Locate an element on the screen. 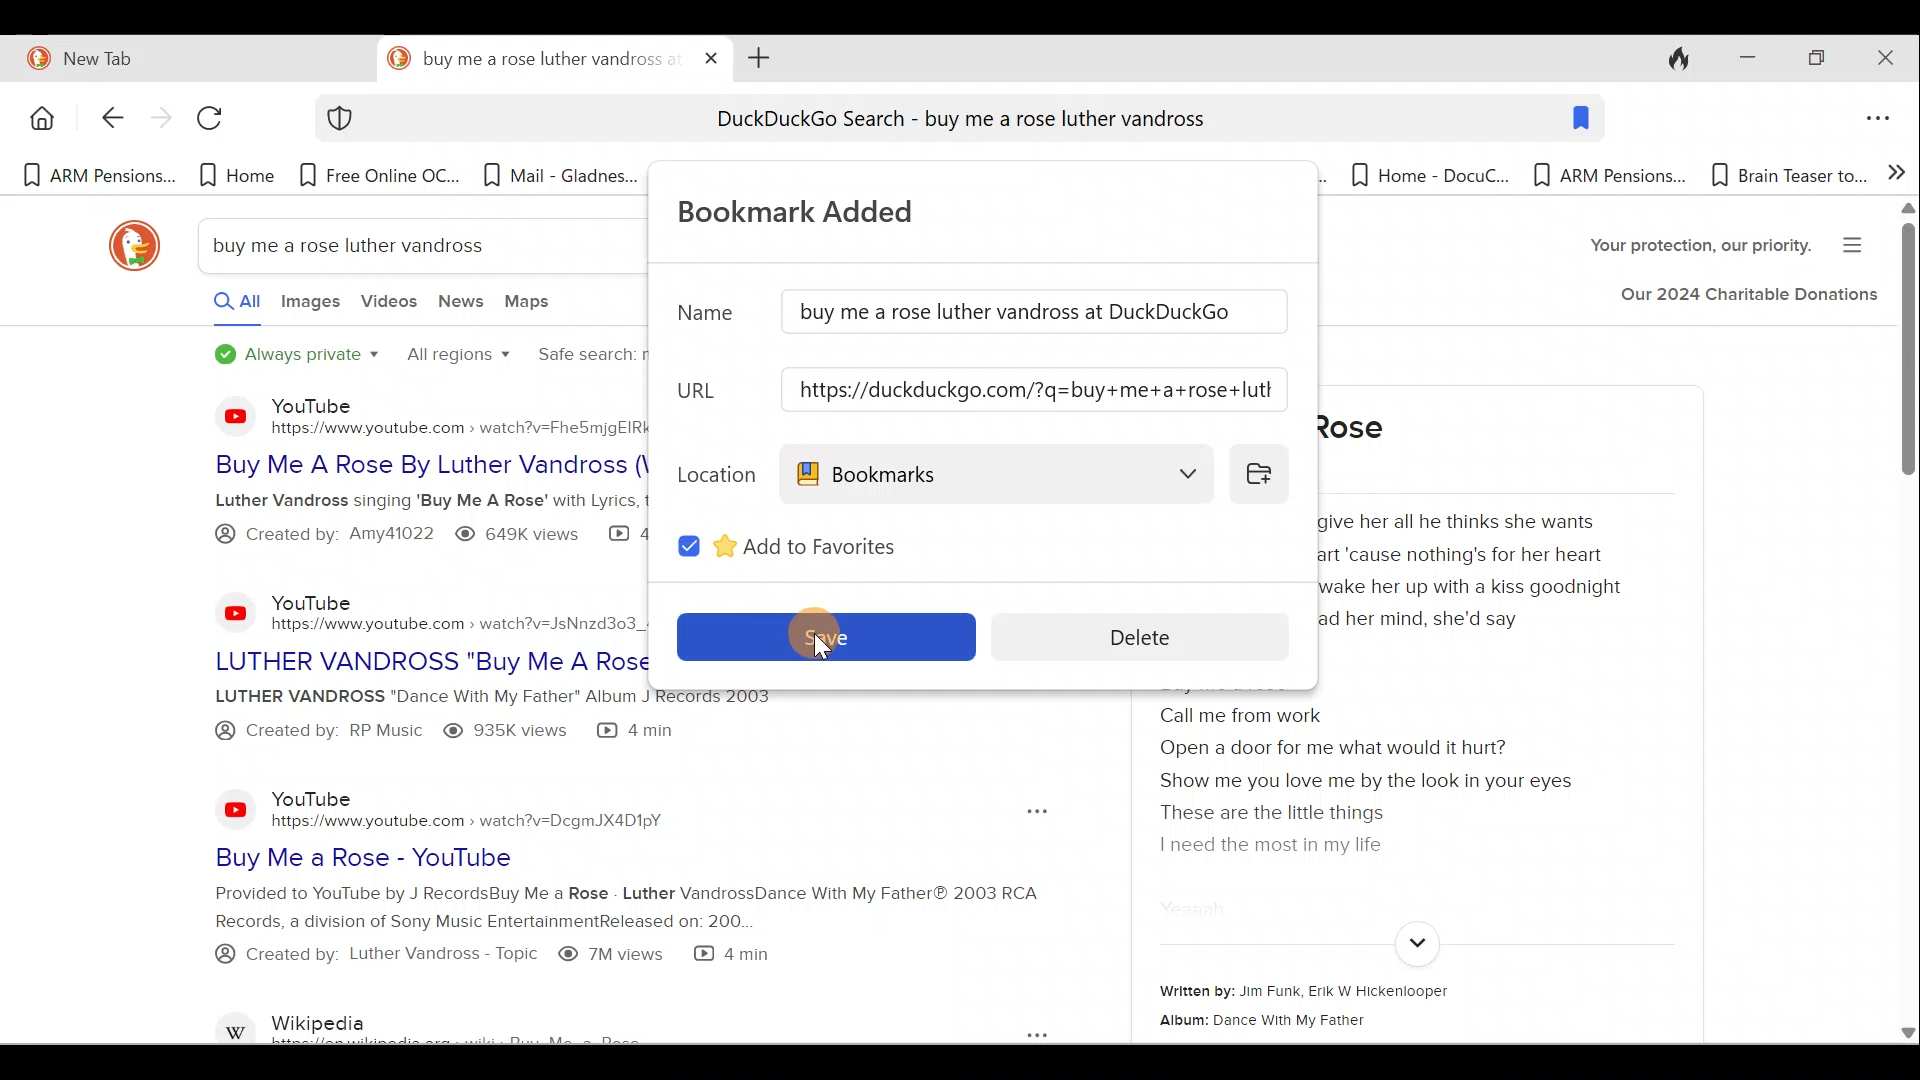  Bookmark 1 is located at coordinates (97, 177).